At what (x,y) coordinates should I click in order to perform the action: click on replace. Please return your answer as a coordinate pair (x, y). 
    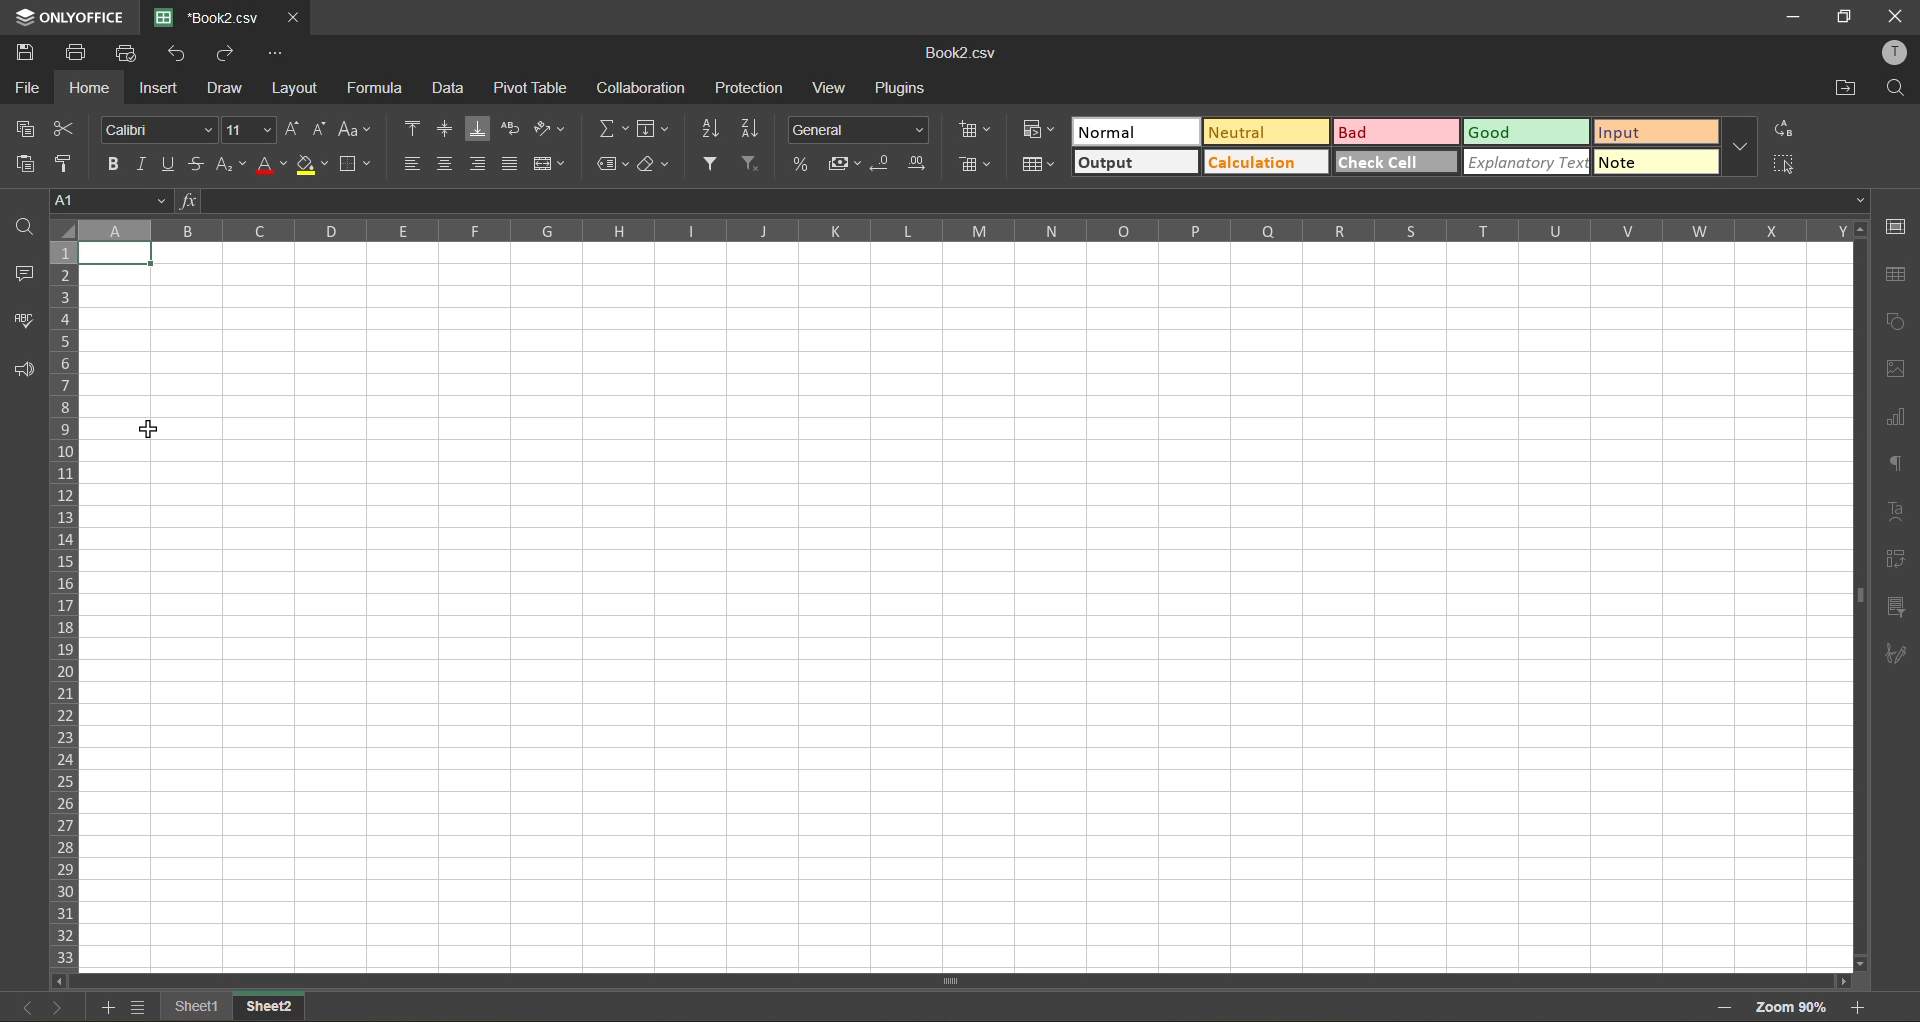
    Looking at the image, I should click on (1786, 129).